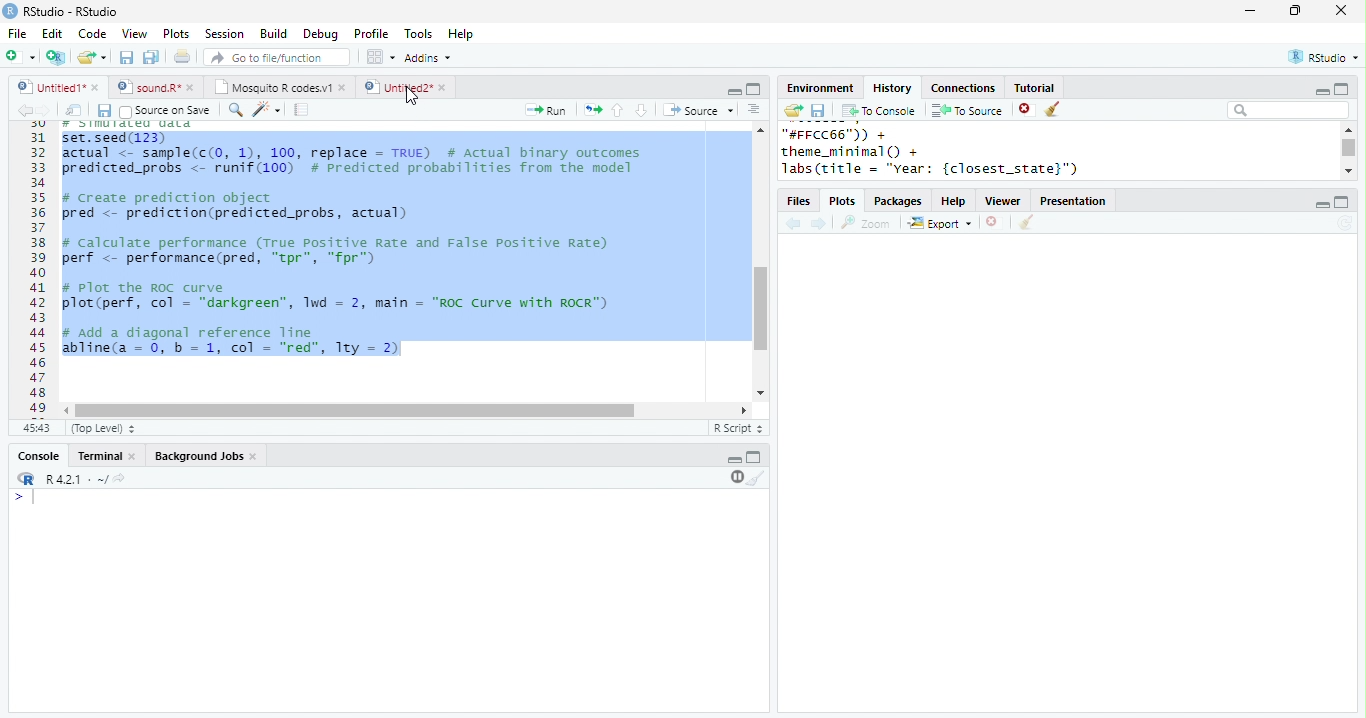 The width and height of the screenshot is (1366, 718). What do you see at coordinates (339, 297) in the screenshot?
I see `# Plot the ROC curveplot(perf, col - "darkgreen”, 1wd = 2, main = "ROC Curve with ROCR")` at bounding box center [339, 297].